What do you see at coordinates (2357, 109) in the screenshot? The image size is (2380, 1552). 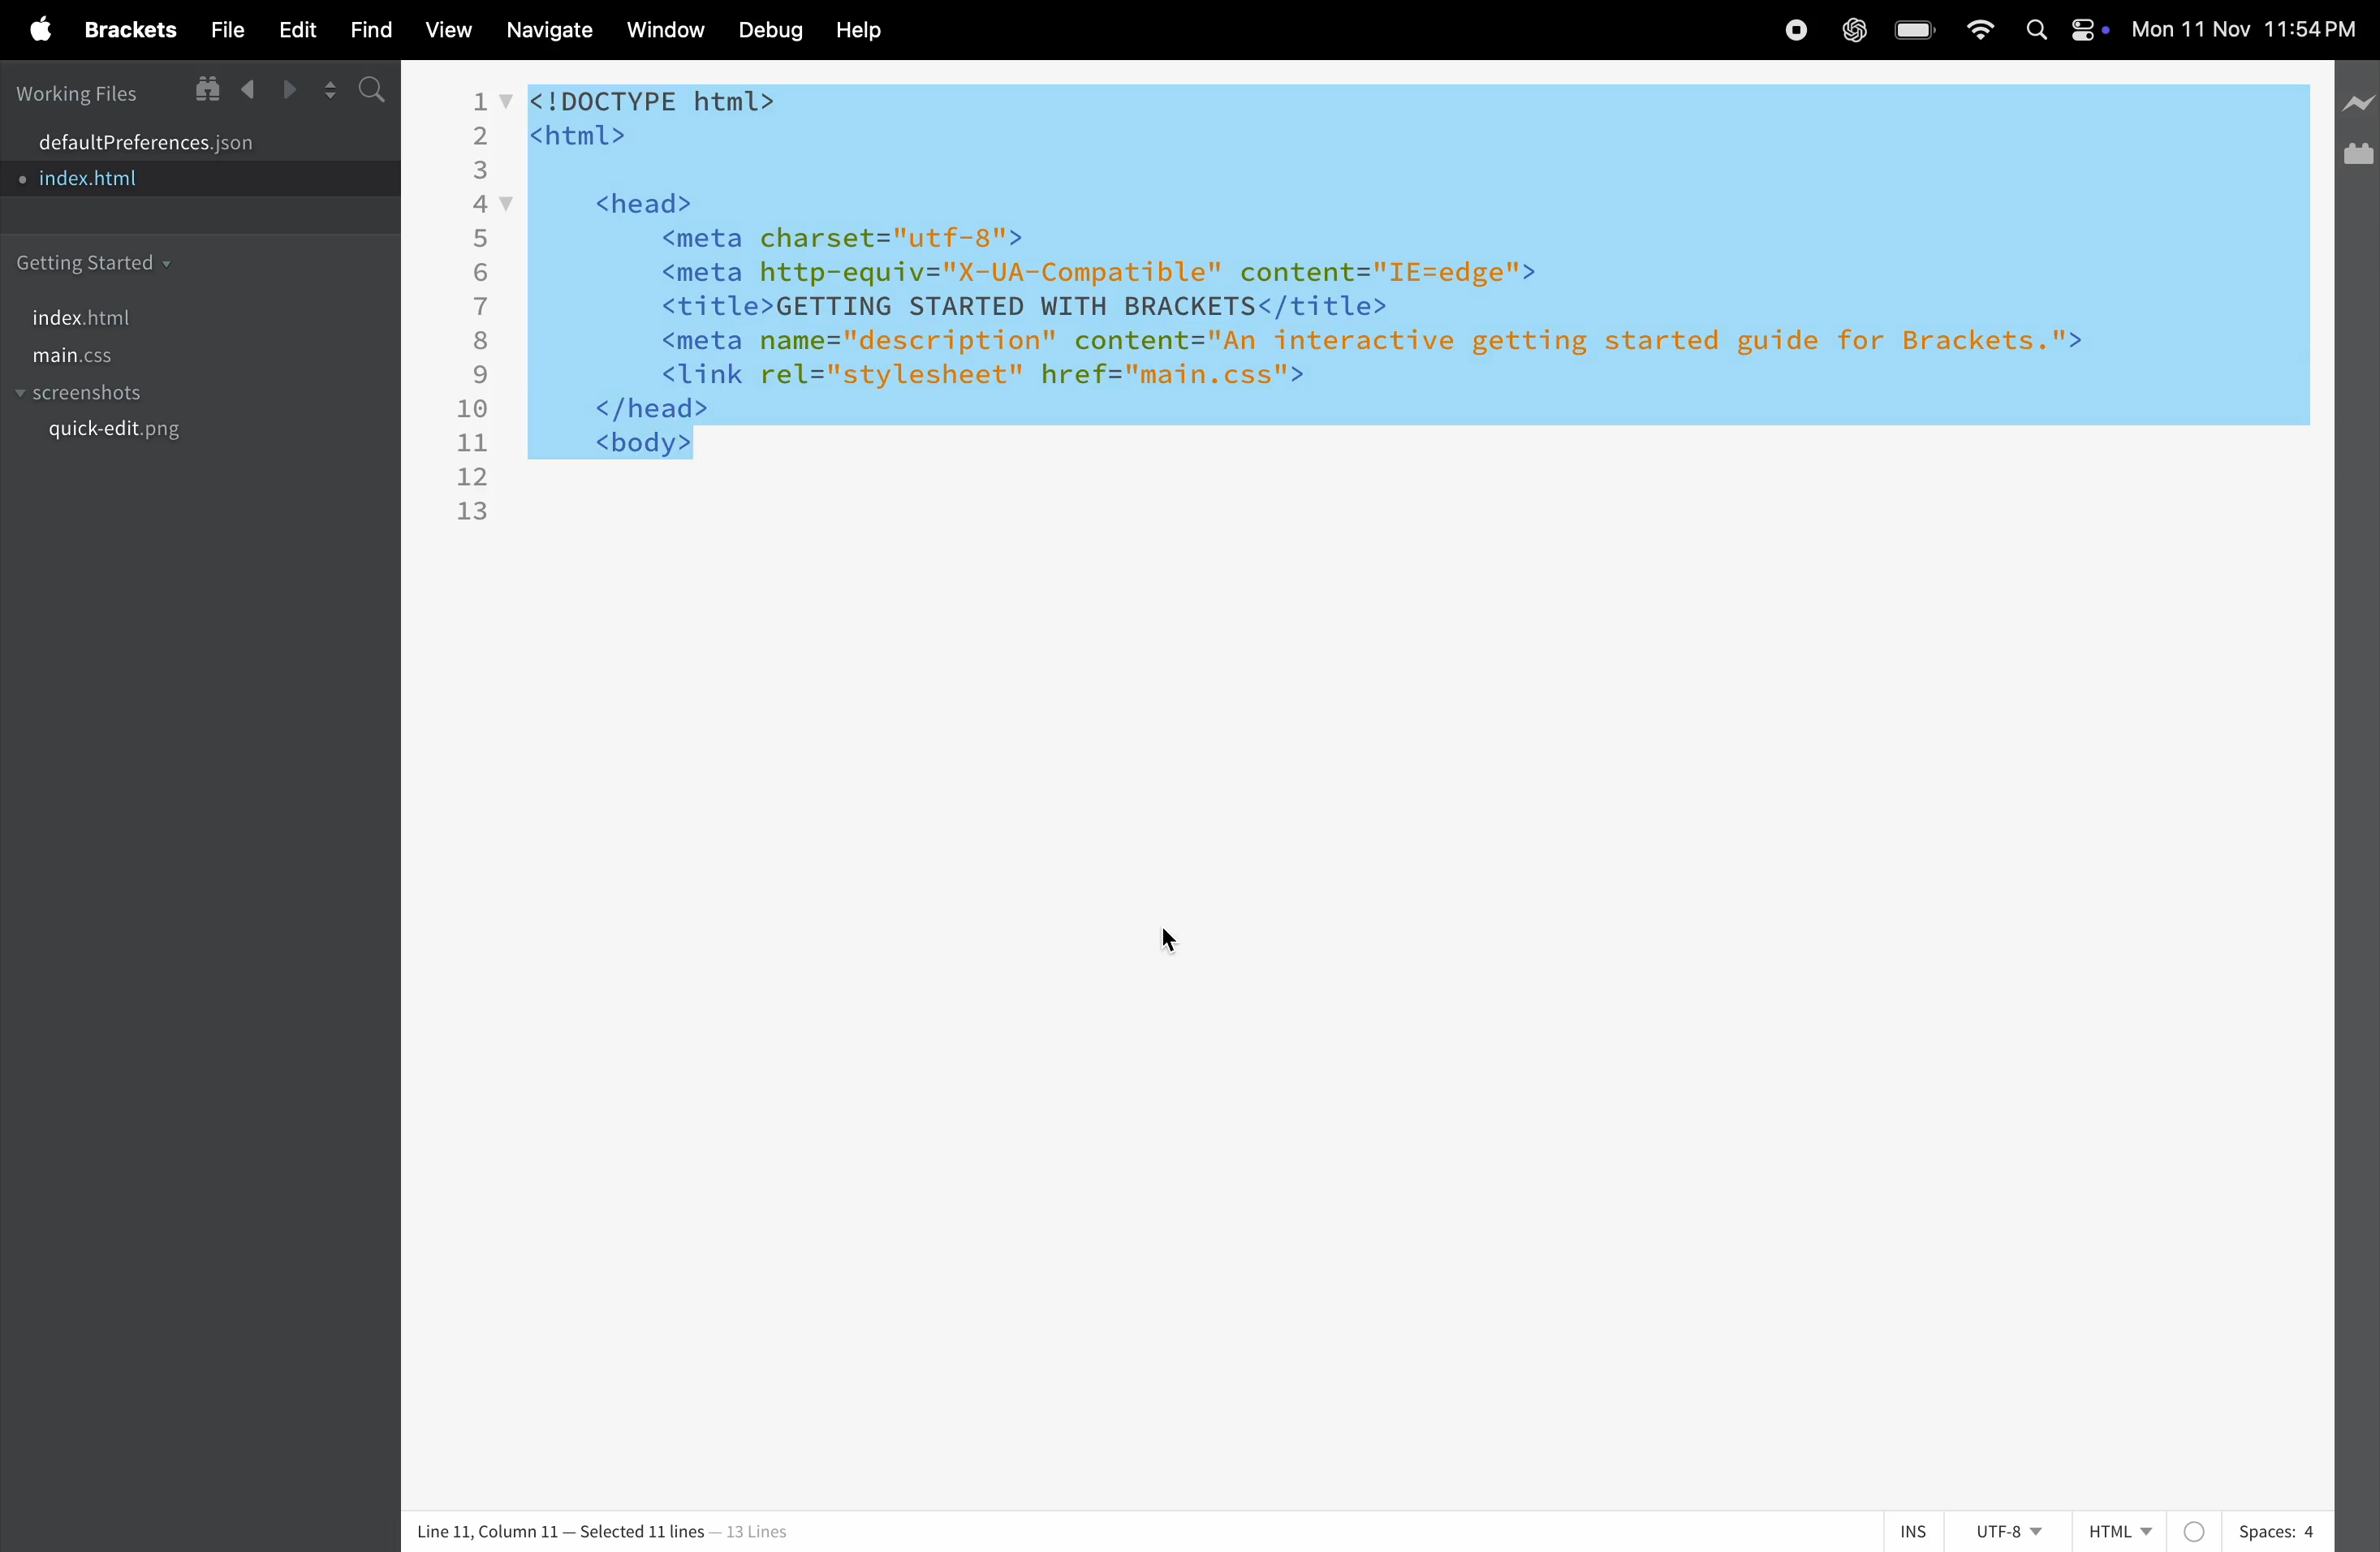 I see `line preview` at bounding box center [2357, 109].